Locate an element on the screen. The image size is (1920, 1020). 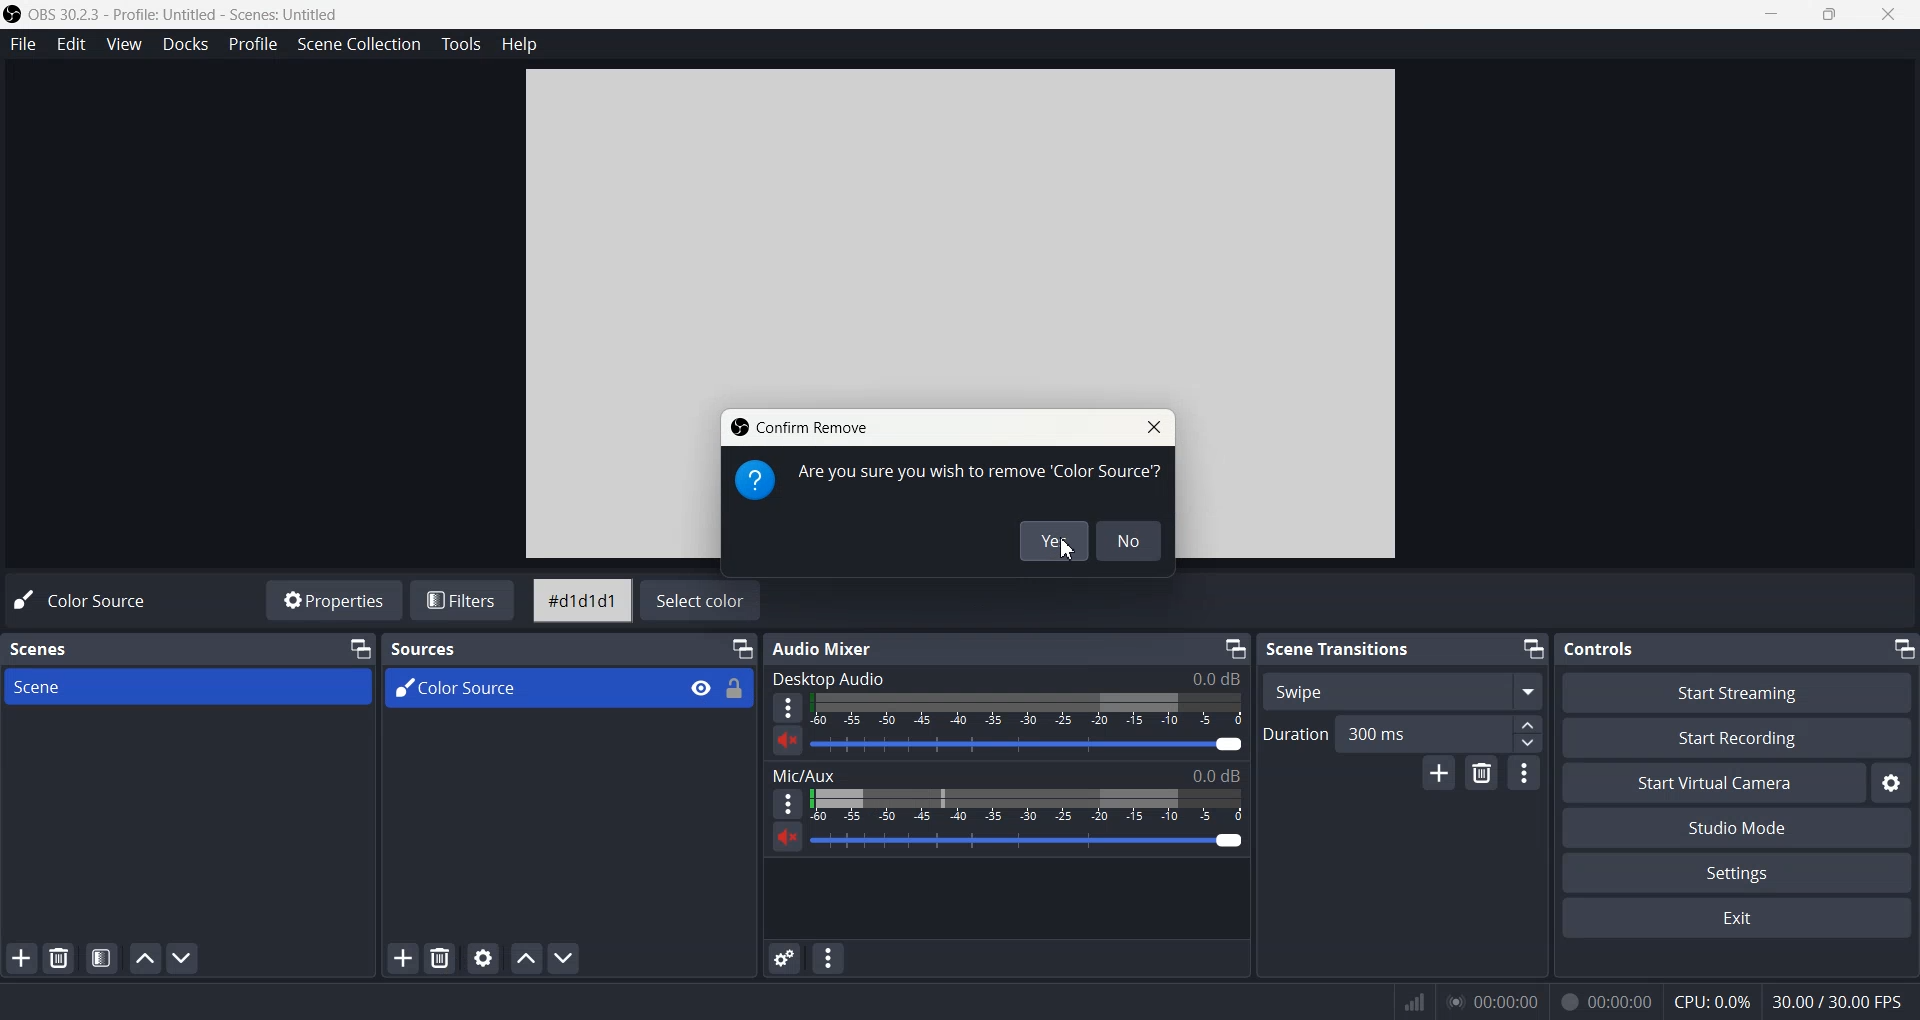
Start Recording is located at coordinates (1739, 738).